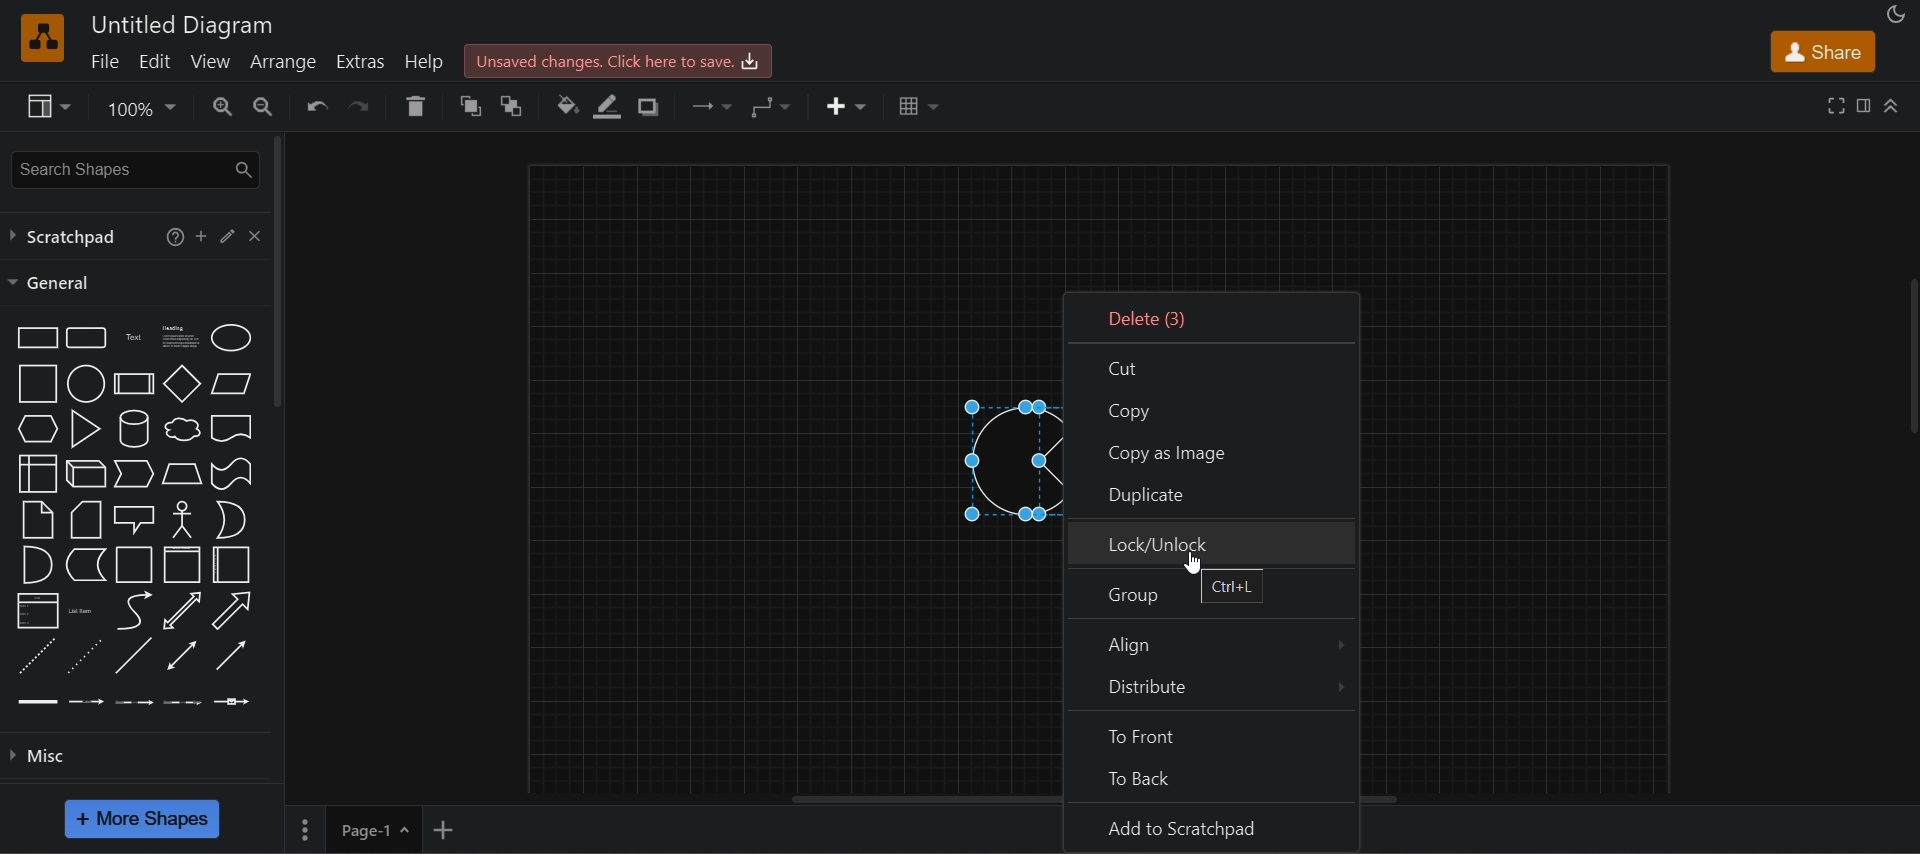 This screenshot has height=854, width=1920. I want to click on help, so click(170, 235).